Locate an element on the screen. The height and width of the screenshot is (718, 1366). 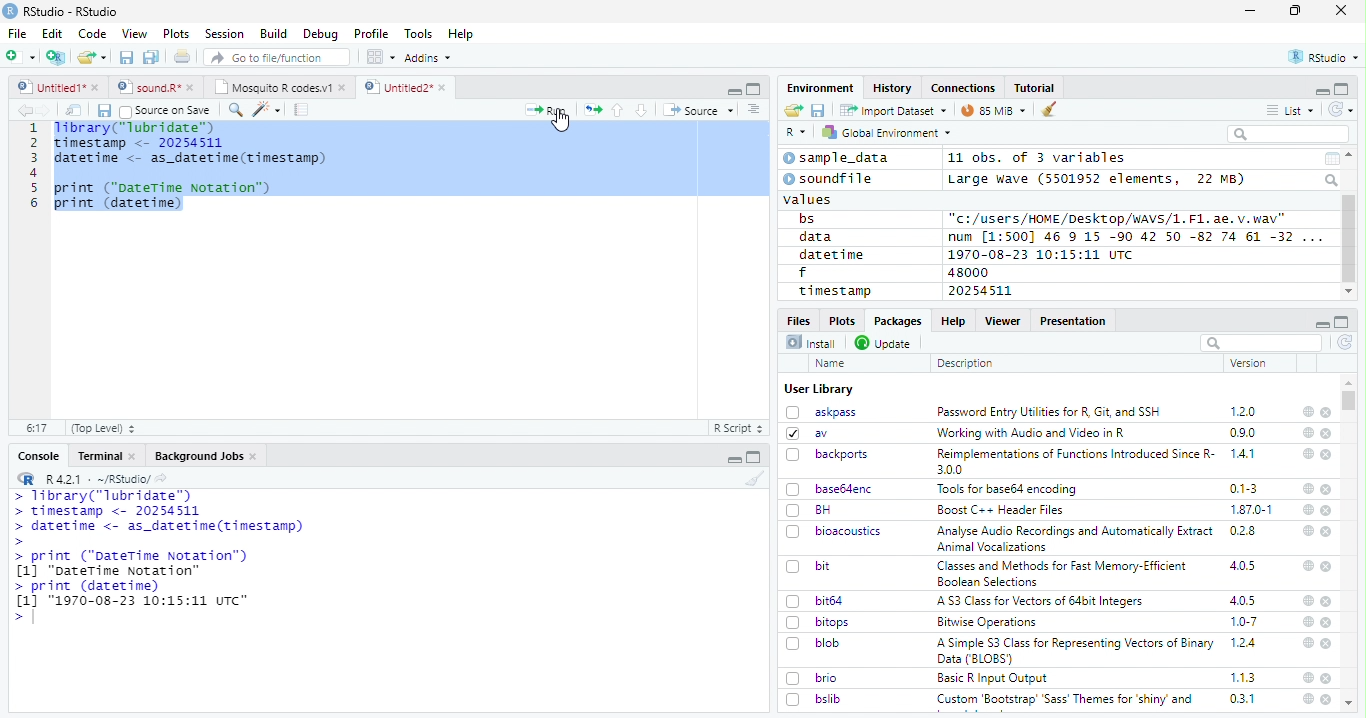
1.4.1 is located at coordinates (1244, 453).